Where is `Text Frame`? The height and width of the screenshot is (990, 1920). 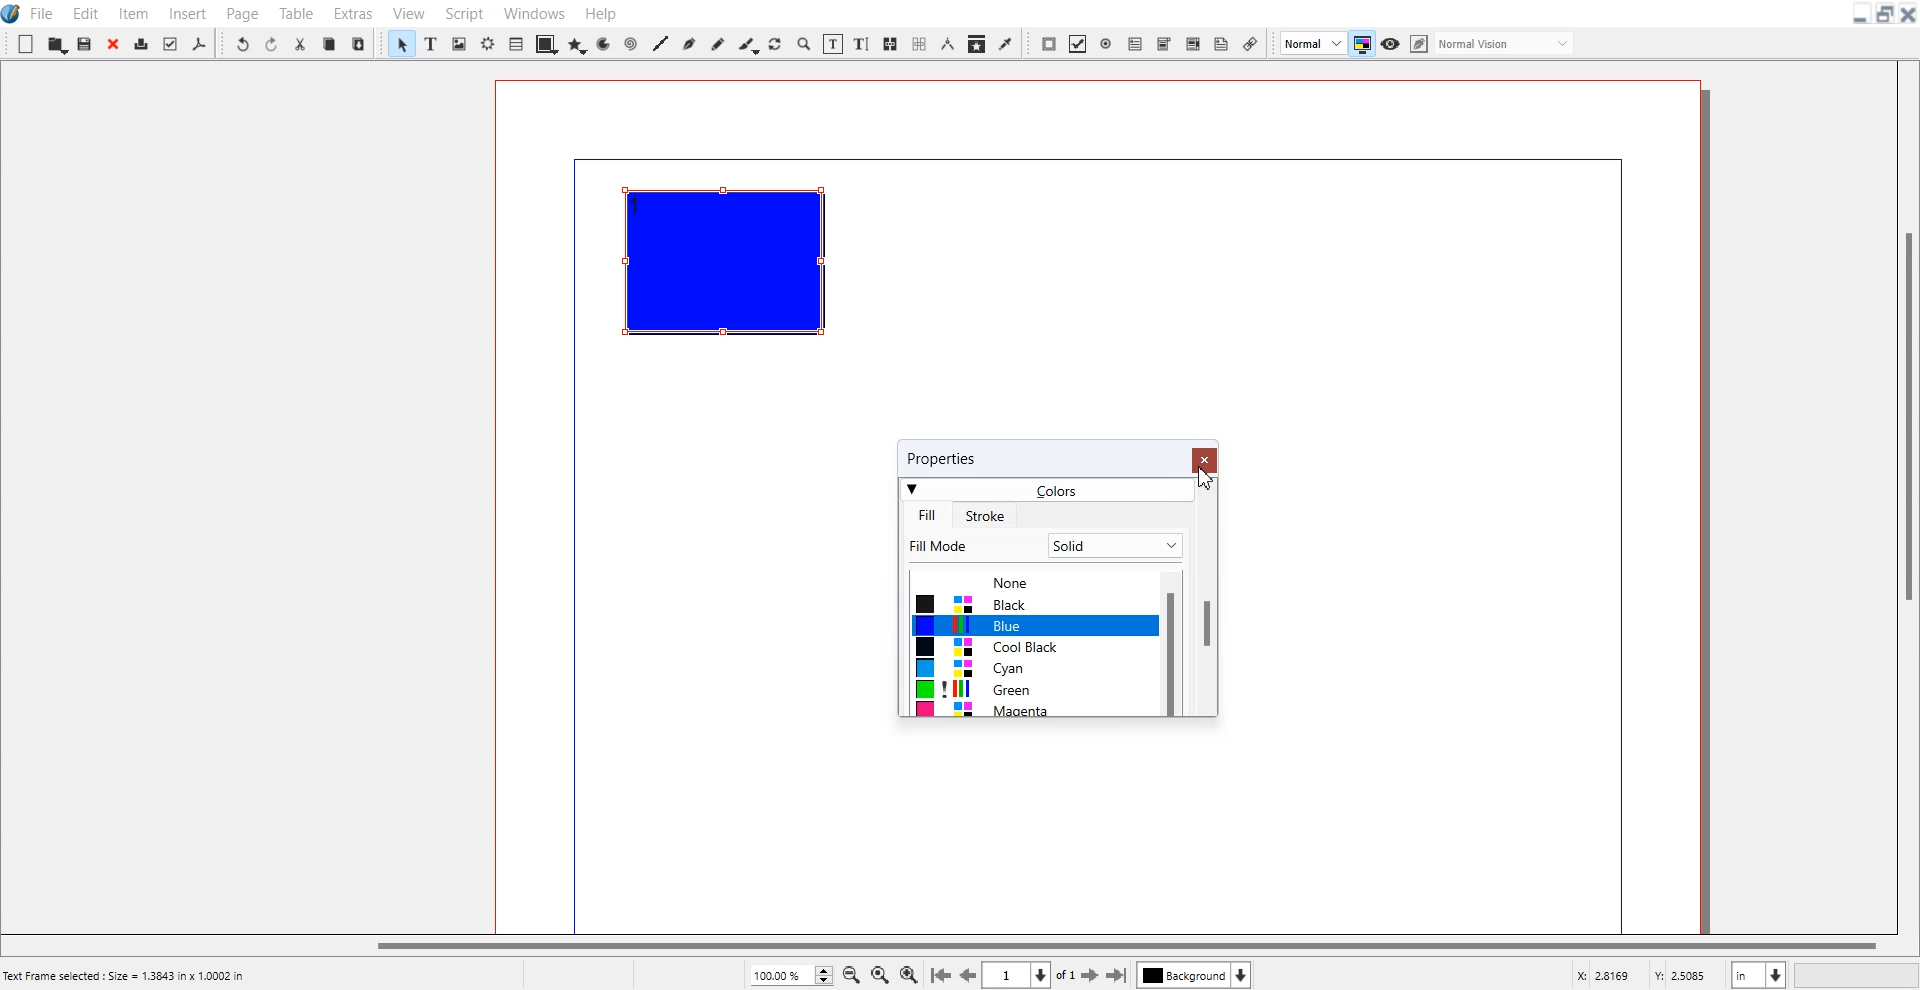
Text Frame is located at coordinates (431, 44).